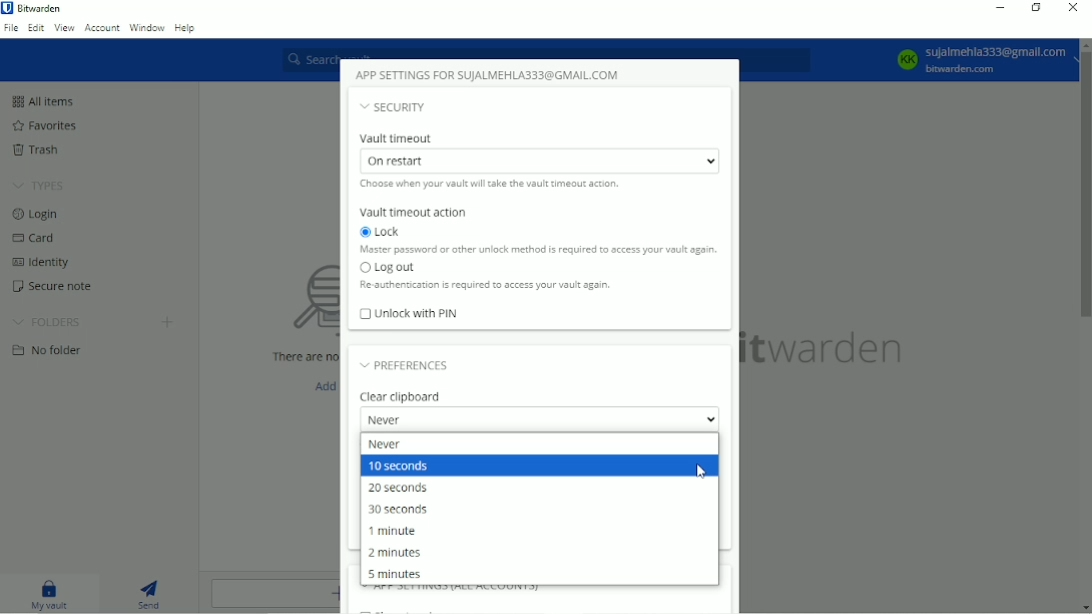 This screenshot has width=1092, height=614. I want to click on Unlock with PIN, so click(411, 315).